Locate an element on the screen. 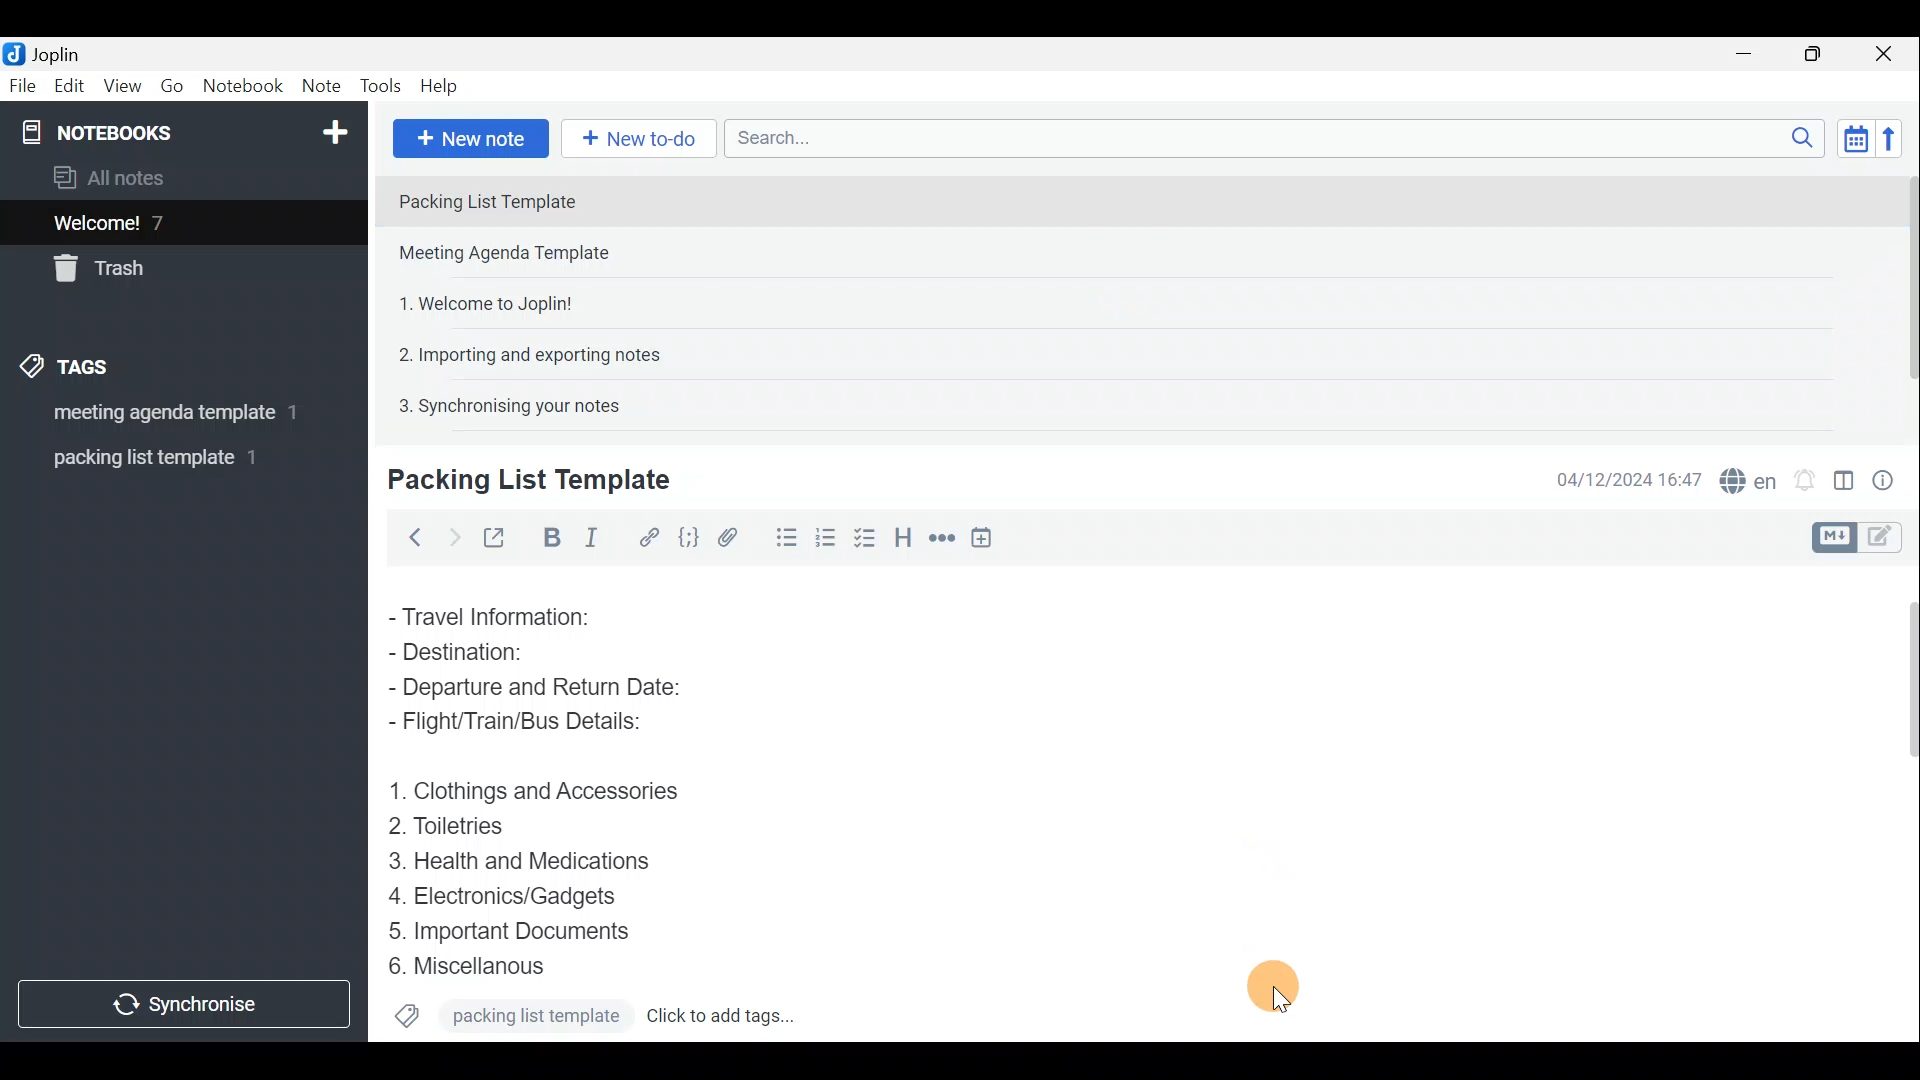 The width and height of the screenshot is (1920, 1080). Cursor is located at coordinates (1264, 985).